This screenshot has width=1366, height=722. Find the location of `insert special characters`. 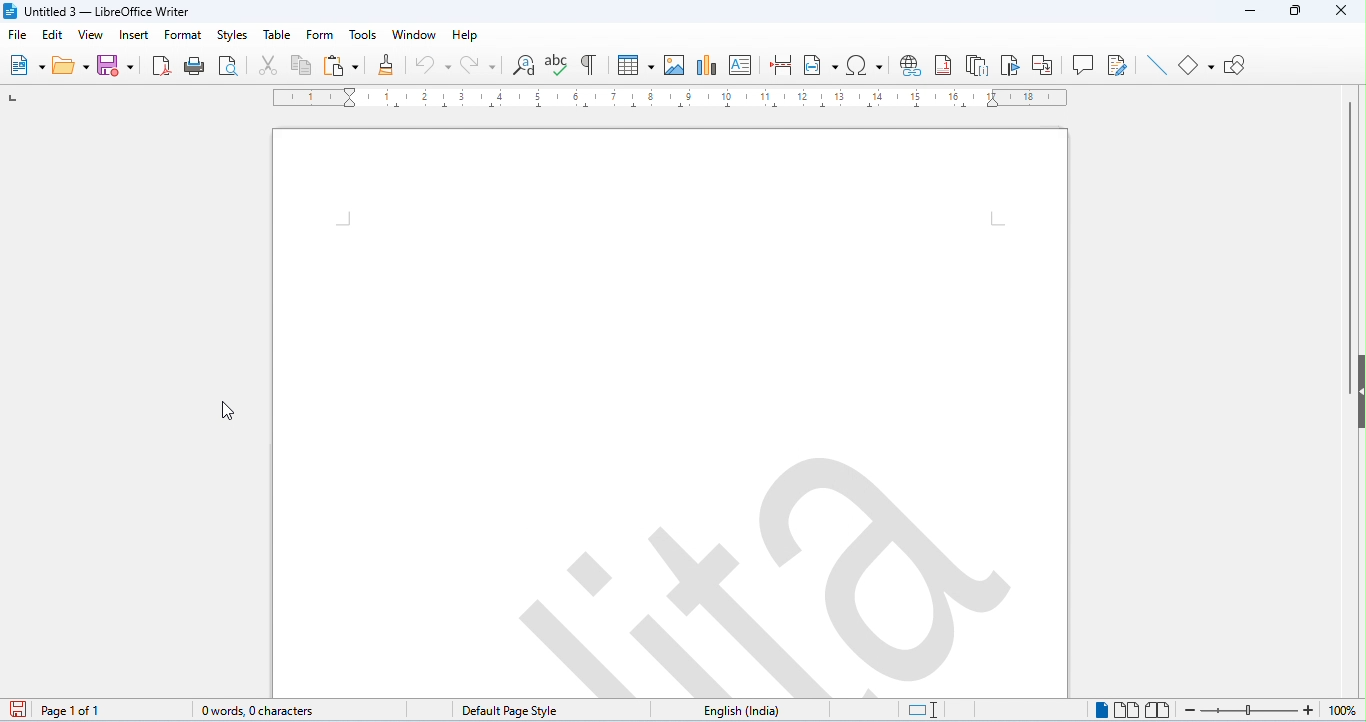

insert special characters is located at coordinates (865, 63).